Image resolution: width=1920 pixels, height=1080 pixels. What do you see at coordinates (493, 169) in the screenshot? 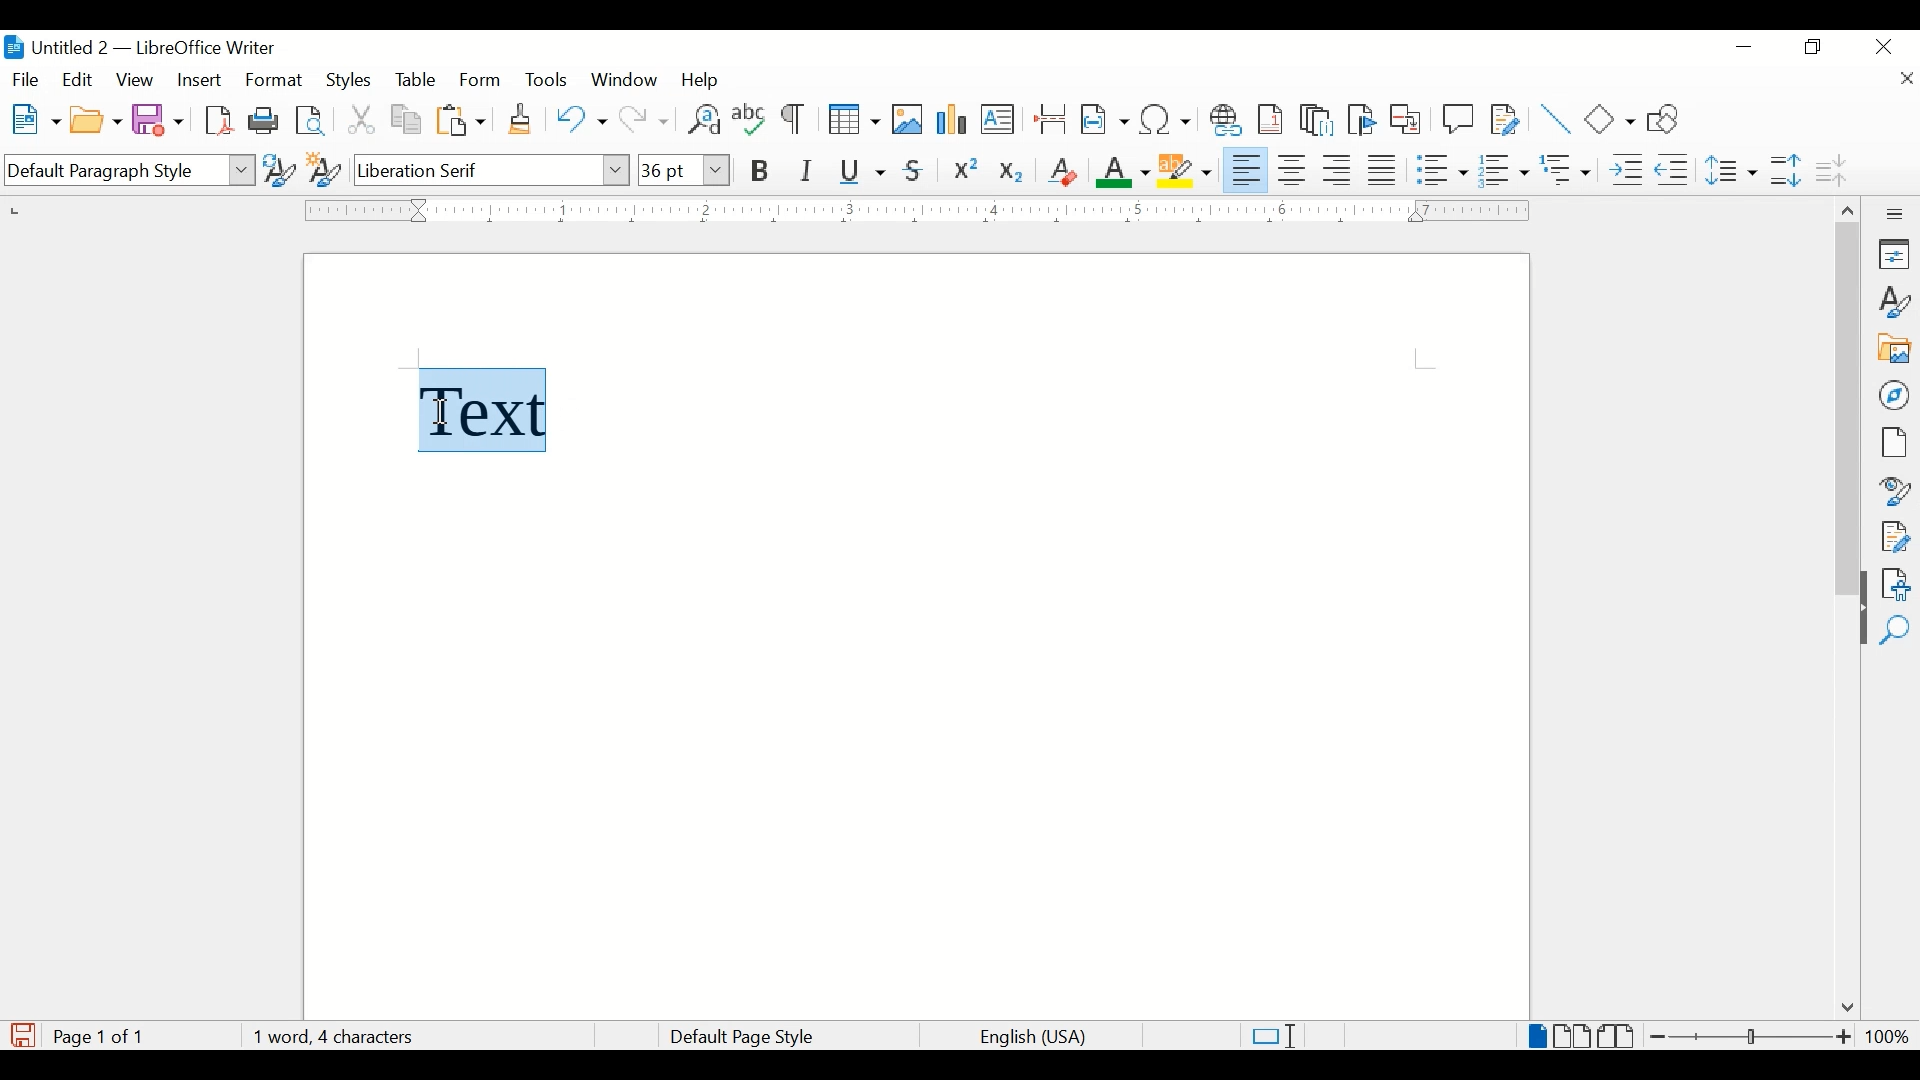
I see `font name` at bounding box center [493, 169].